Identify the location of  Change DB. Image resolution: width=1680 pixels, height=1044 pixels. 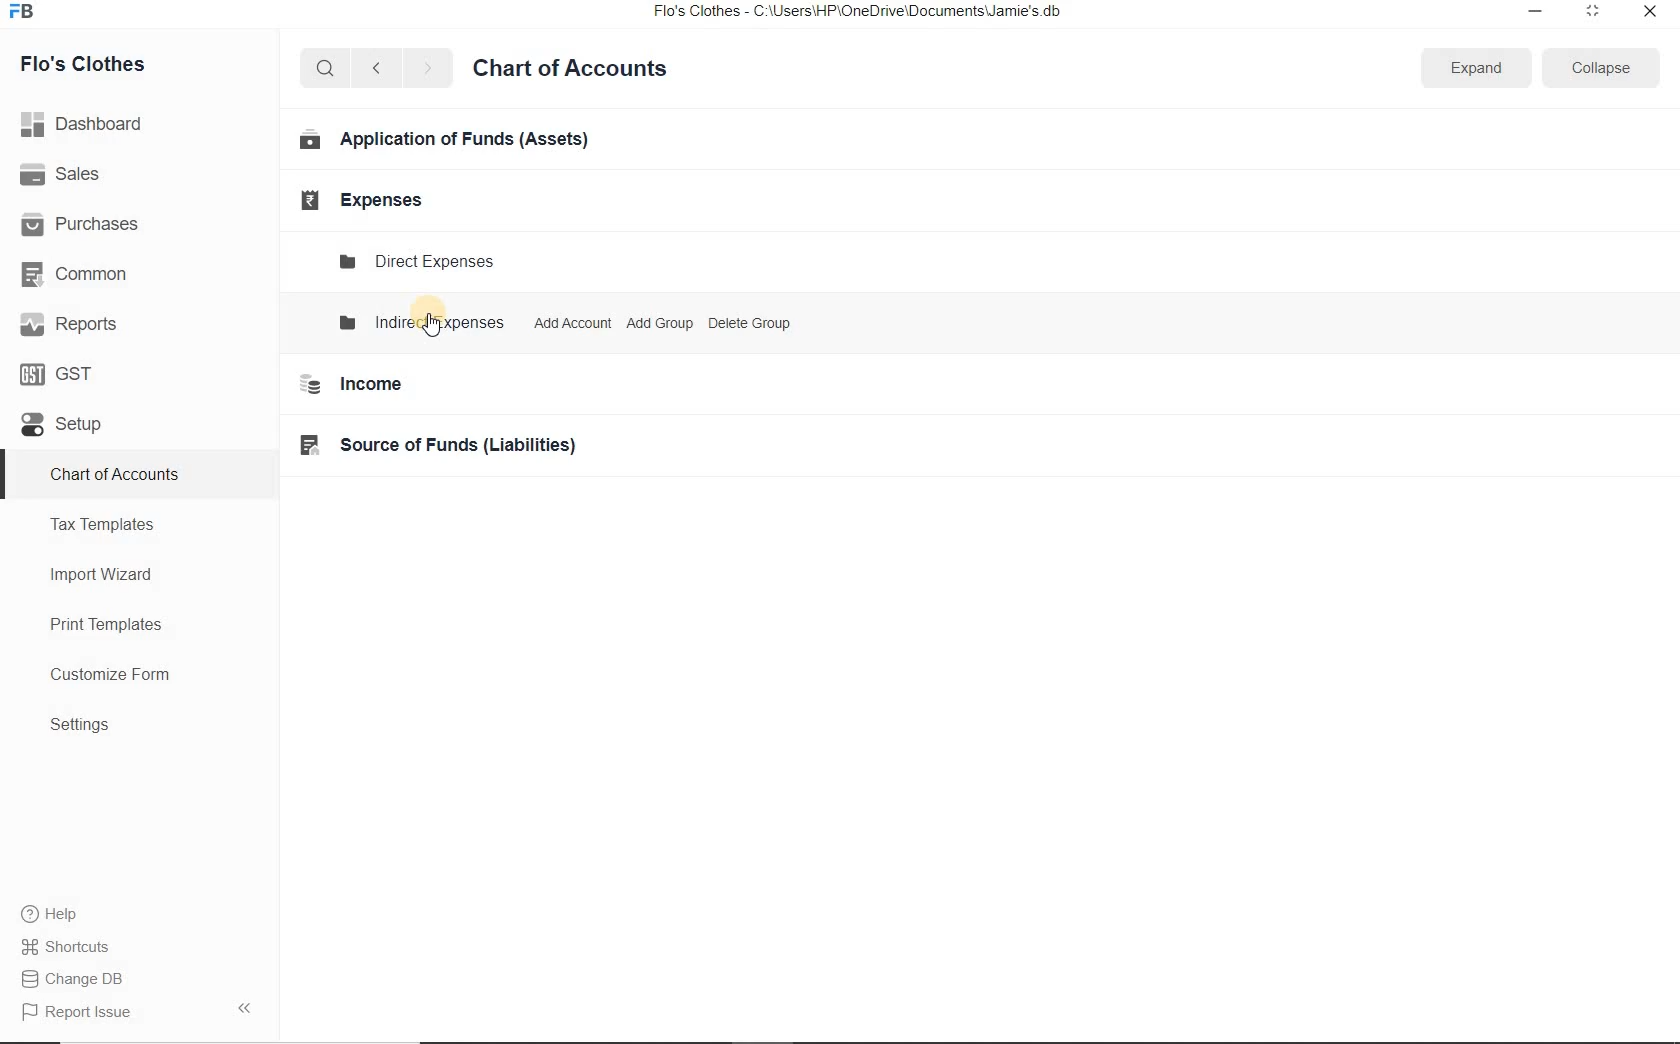
(84, 978).